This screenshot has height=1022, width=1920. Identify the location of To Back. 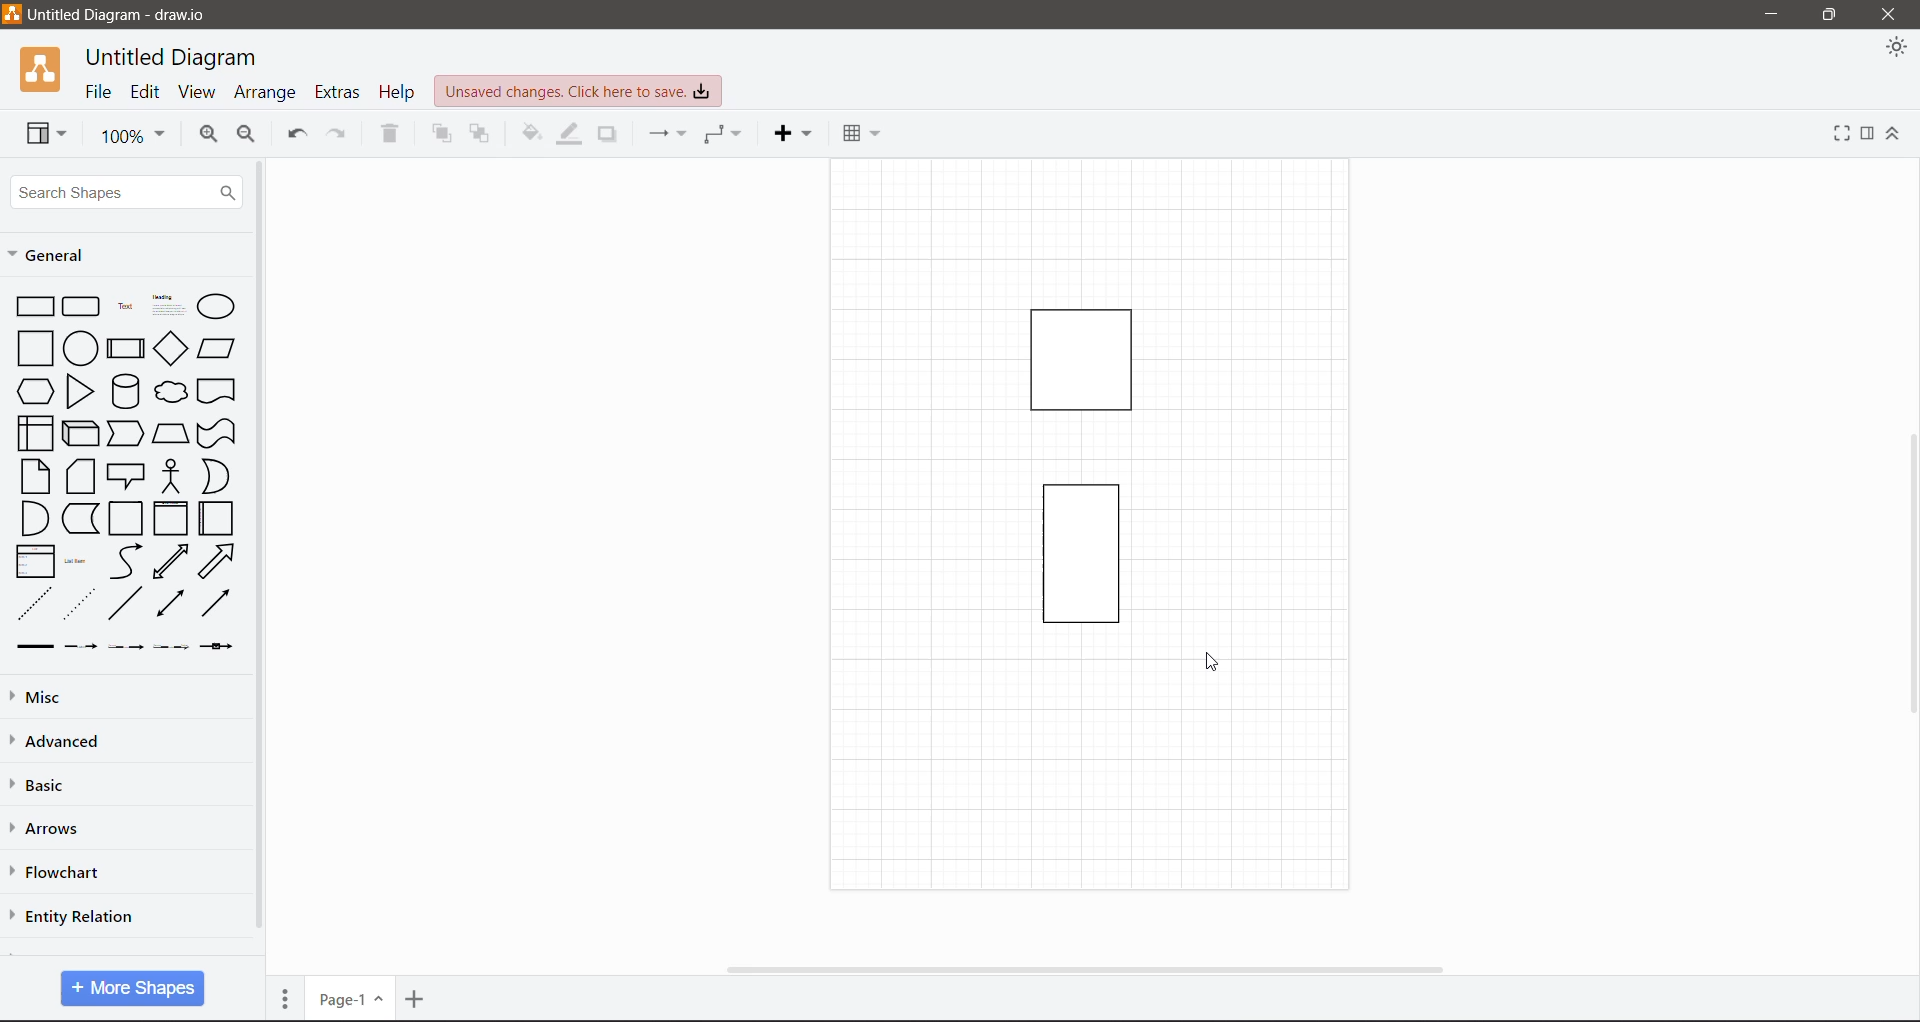
(478, 135).